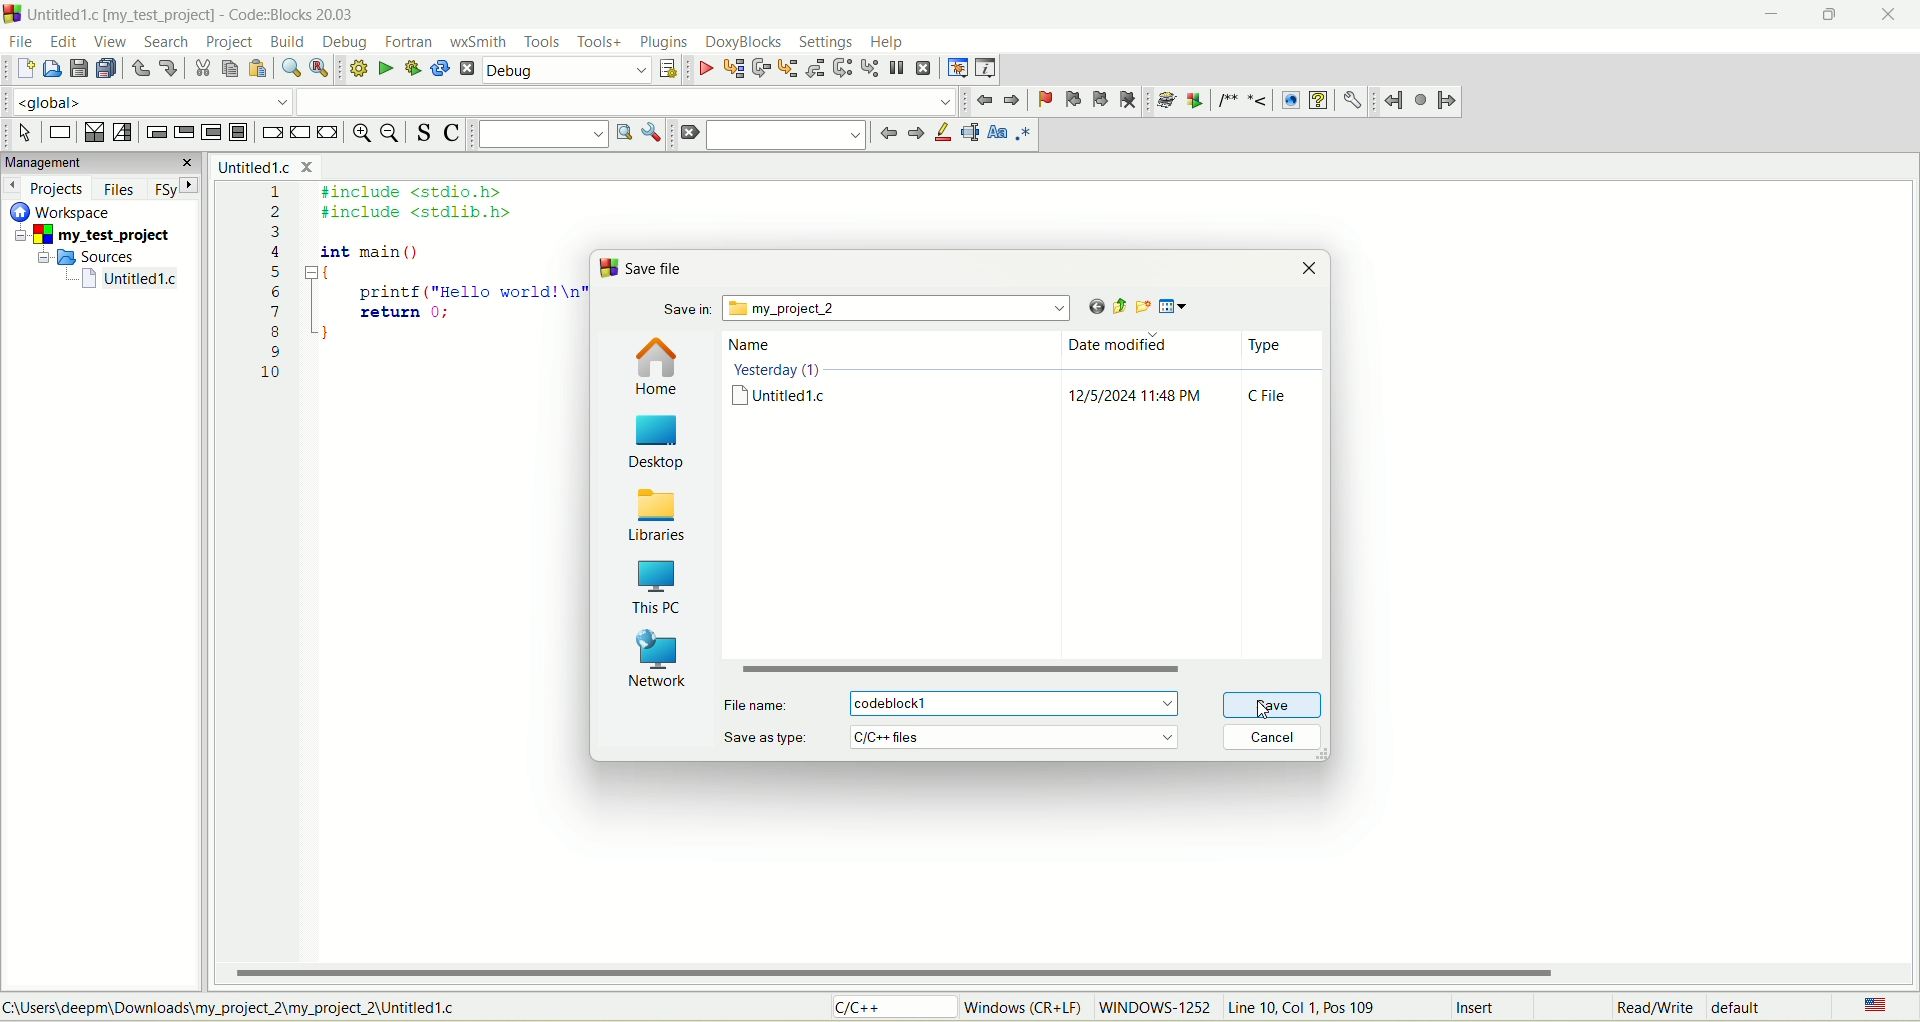 The height and width of the screenshot is (1022, 1920). What do you see at coordinates (1823, 20) in the screenshot?
I see `maximize` at bounding box center [1823, 20].